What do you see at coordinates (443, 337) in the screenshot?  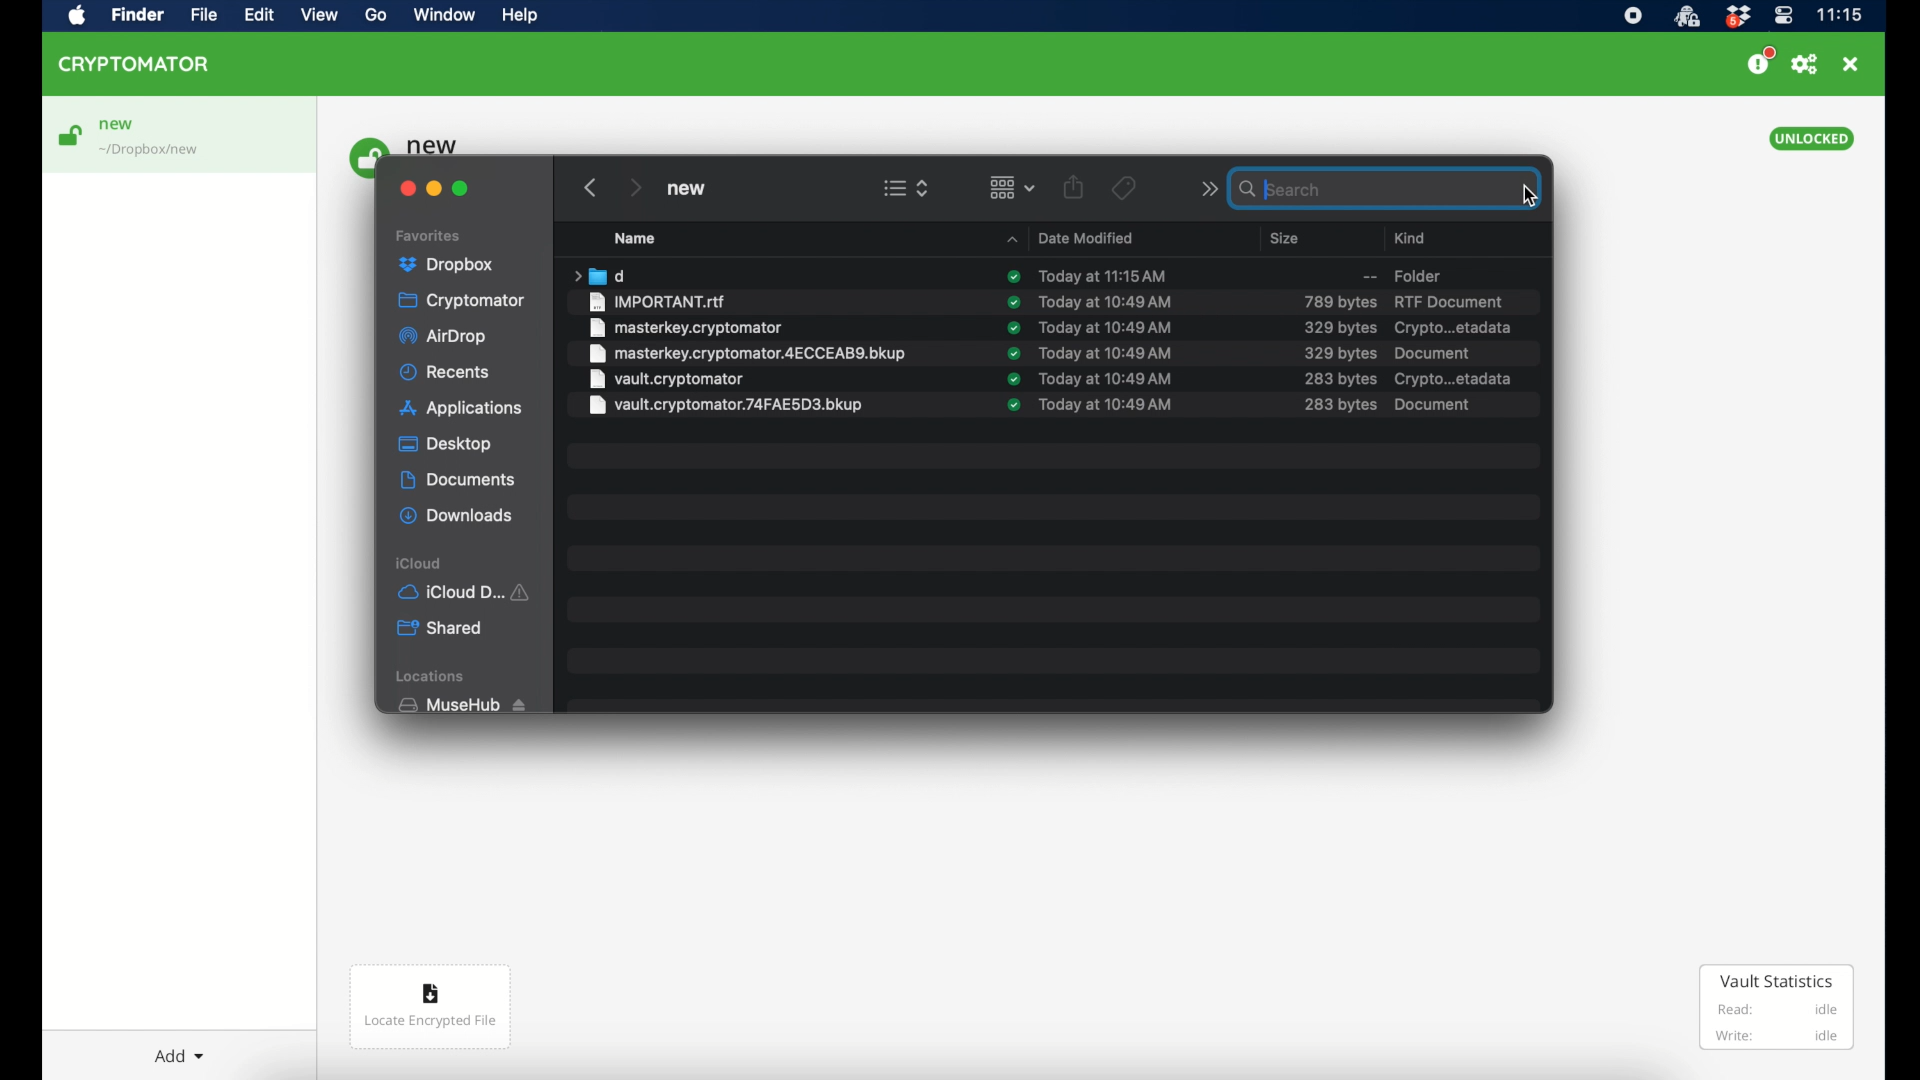 I see `airdrop` at bounding box center [443, 337].